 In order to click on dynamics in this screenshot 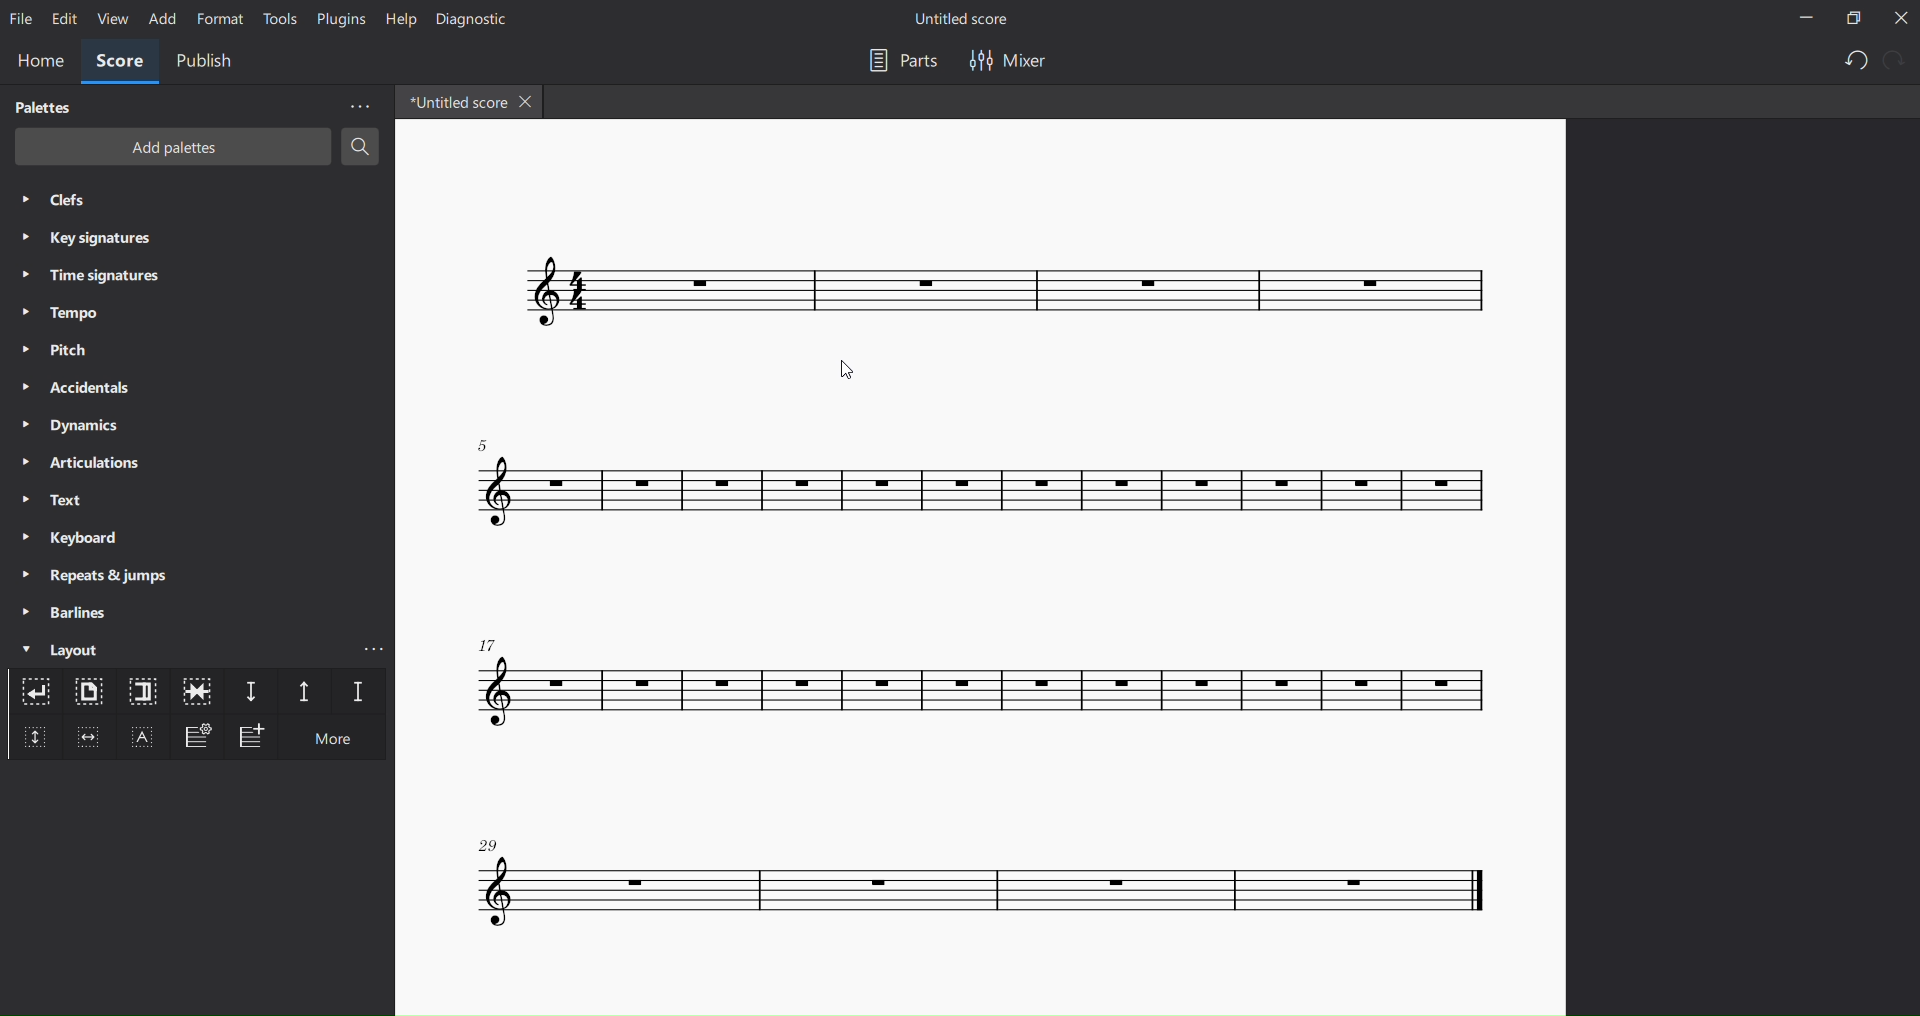, I will do `click(75, 424)`.